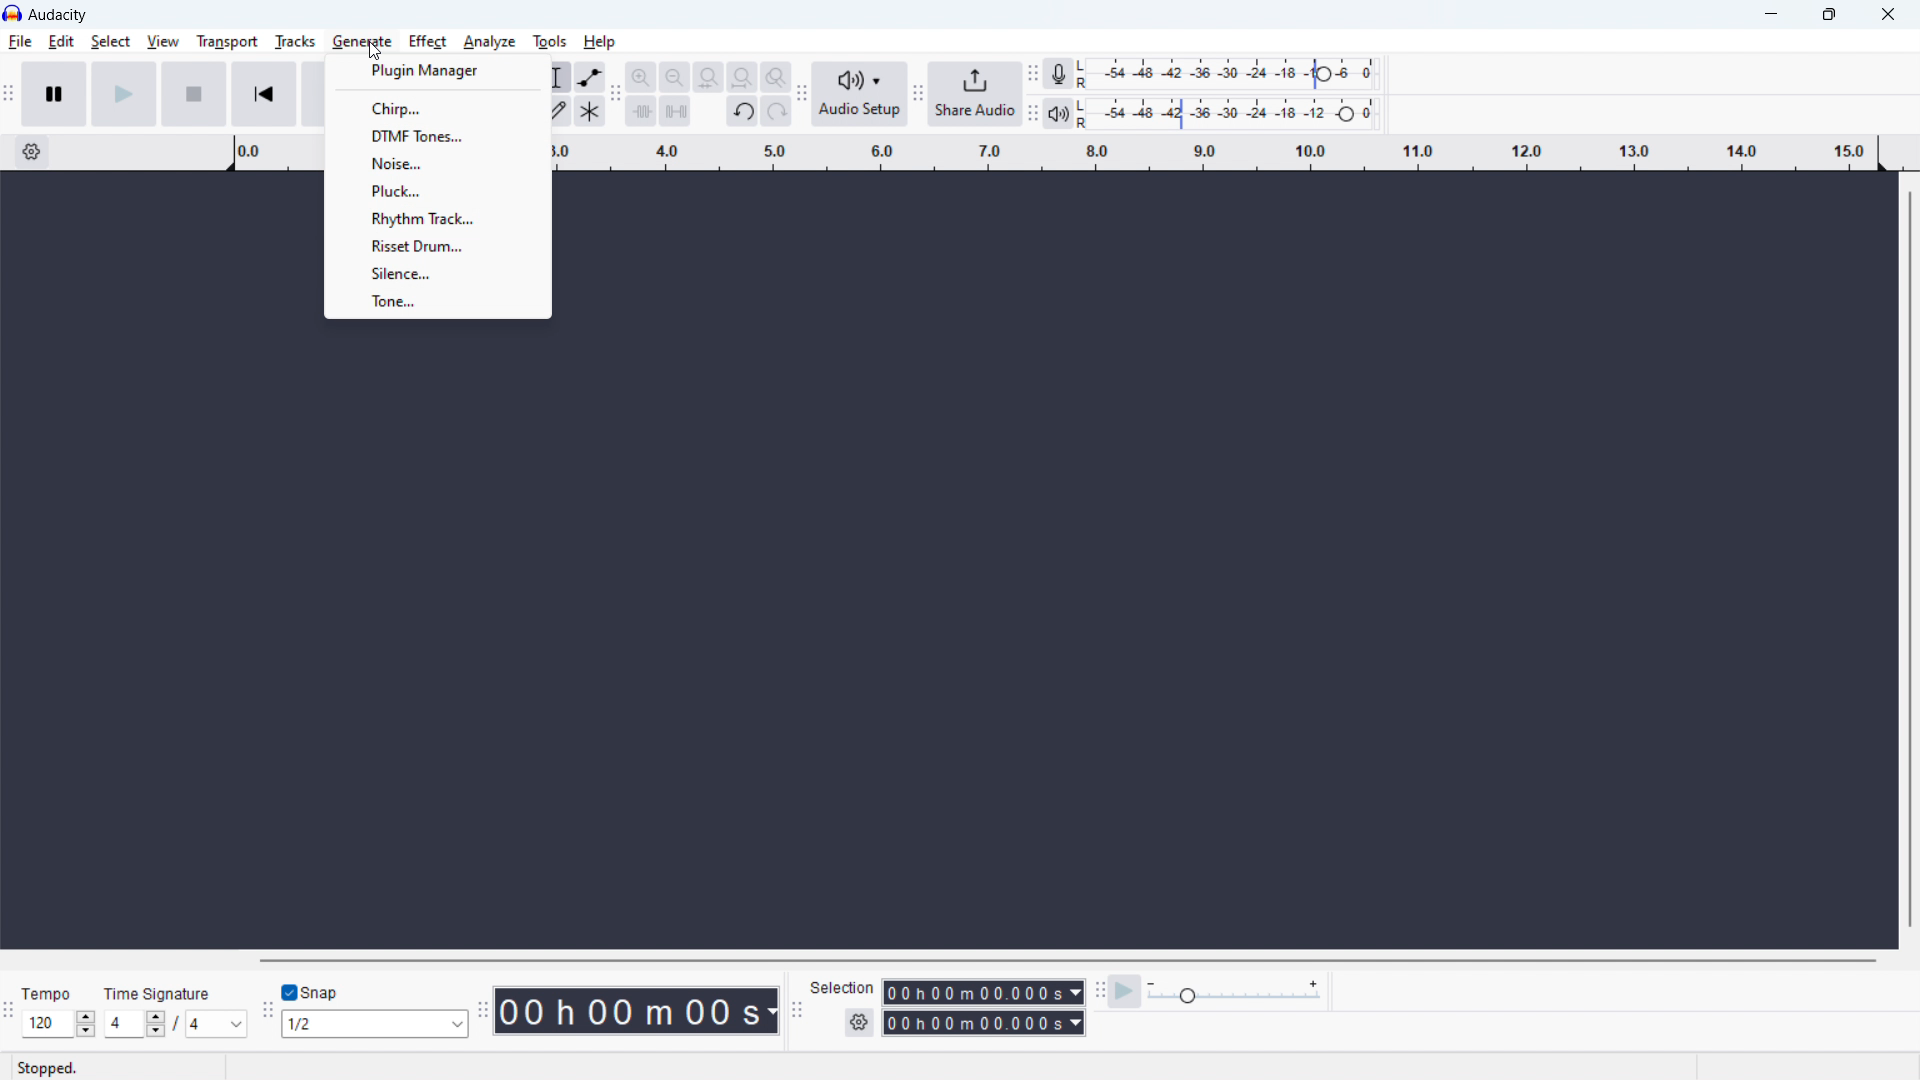  Describe the element at coordinates (194, 94) in the screenshot. I see `stop` at that location.